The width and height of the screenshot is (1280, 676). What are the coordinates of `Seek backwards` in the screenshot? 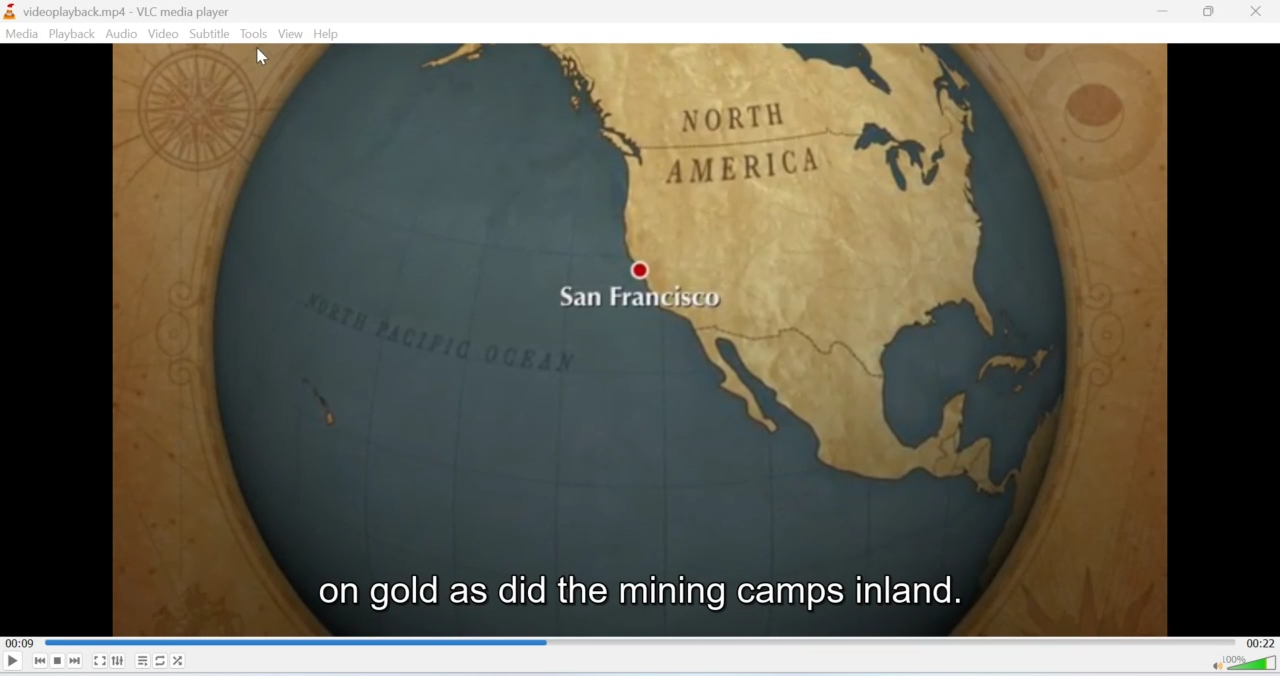 It's located at (41, 662).